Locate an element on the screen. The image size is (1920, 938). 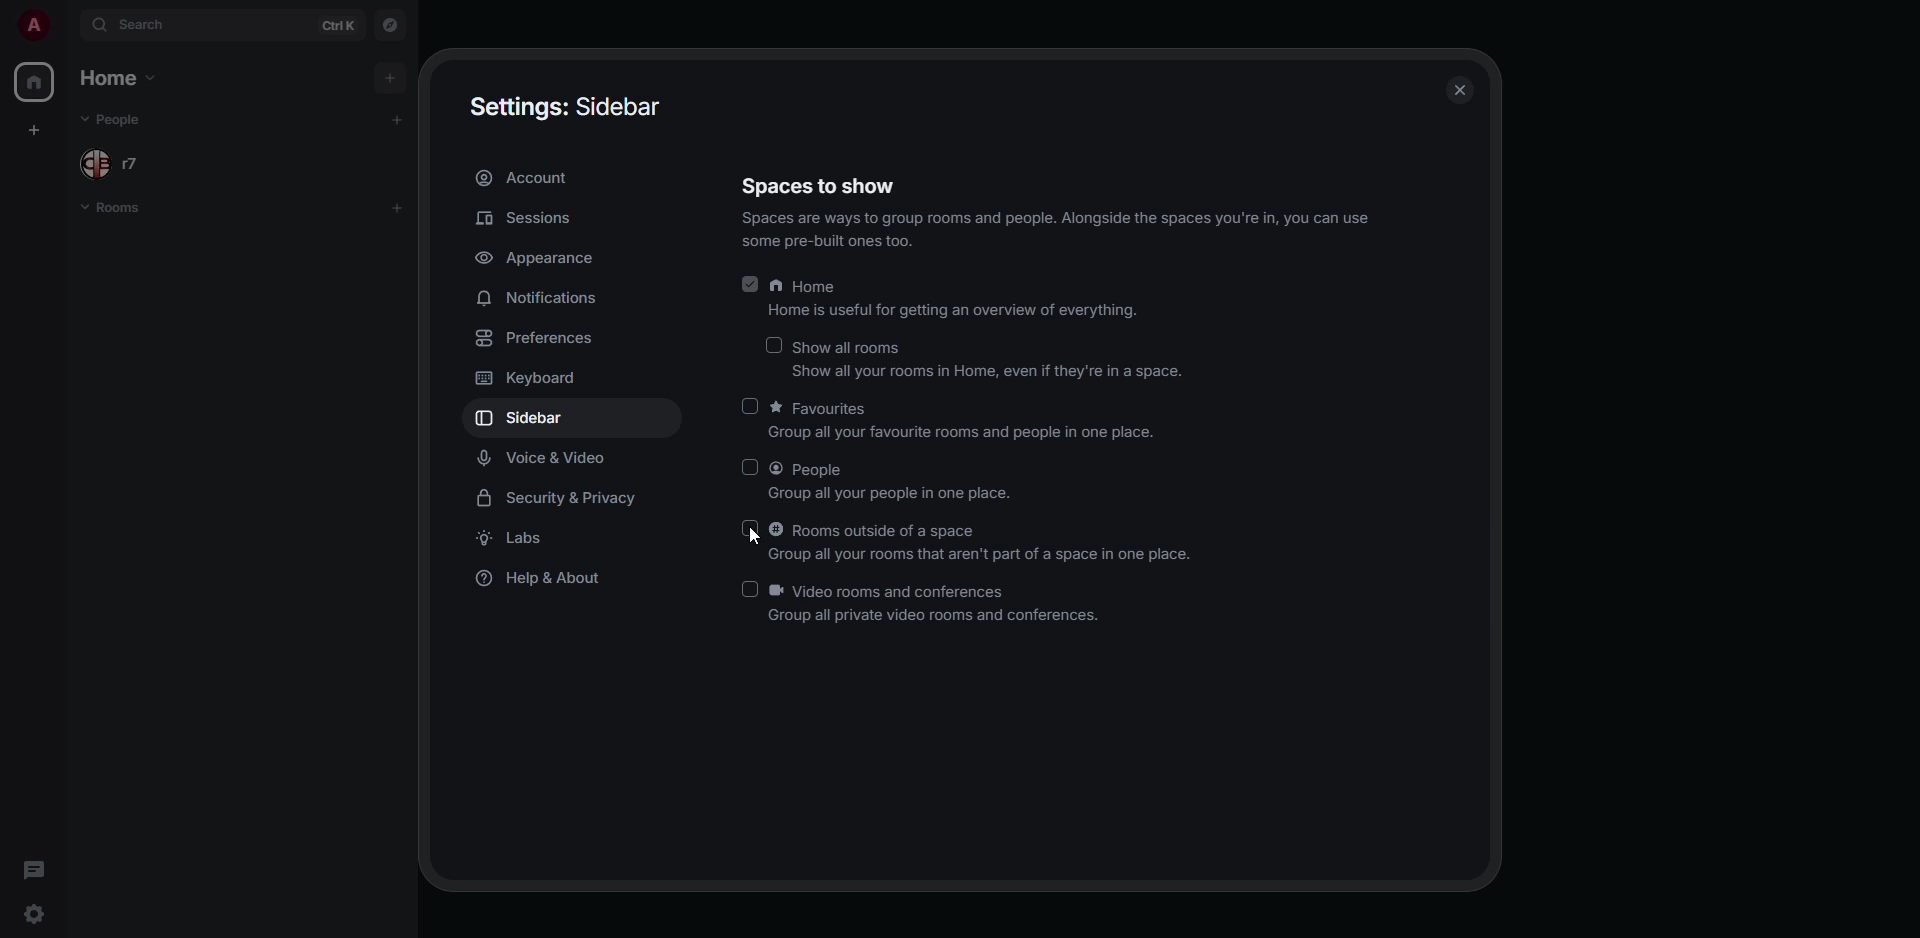
click to enable is located at coordinates (750, 527).